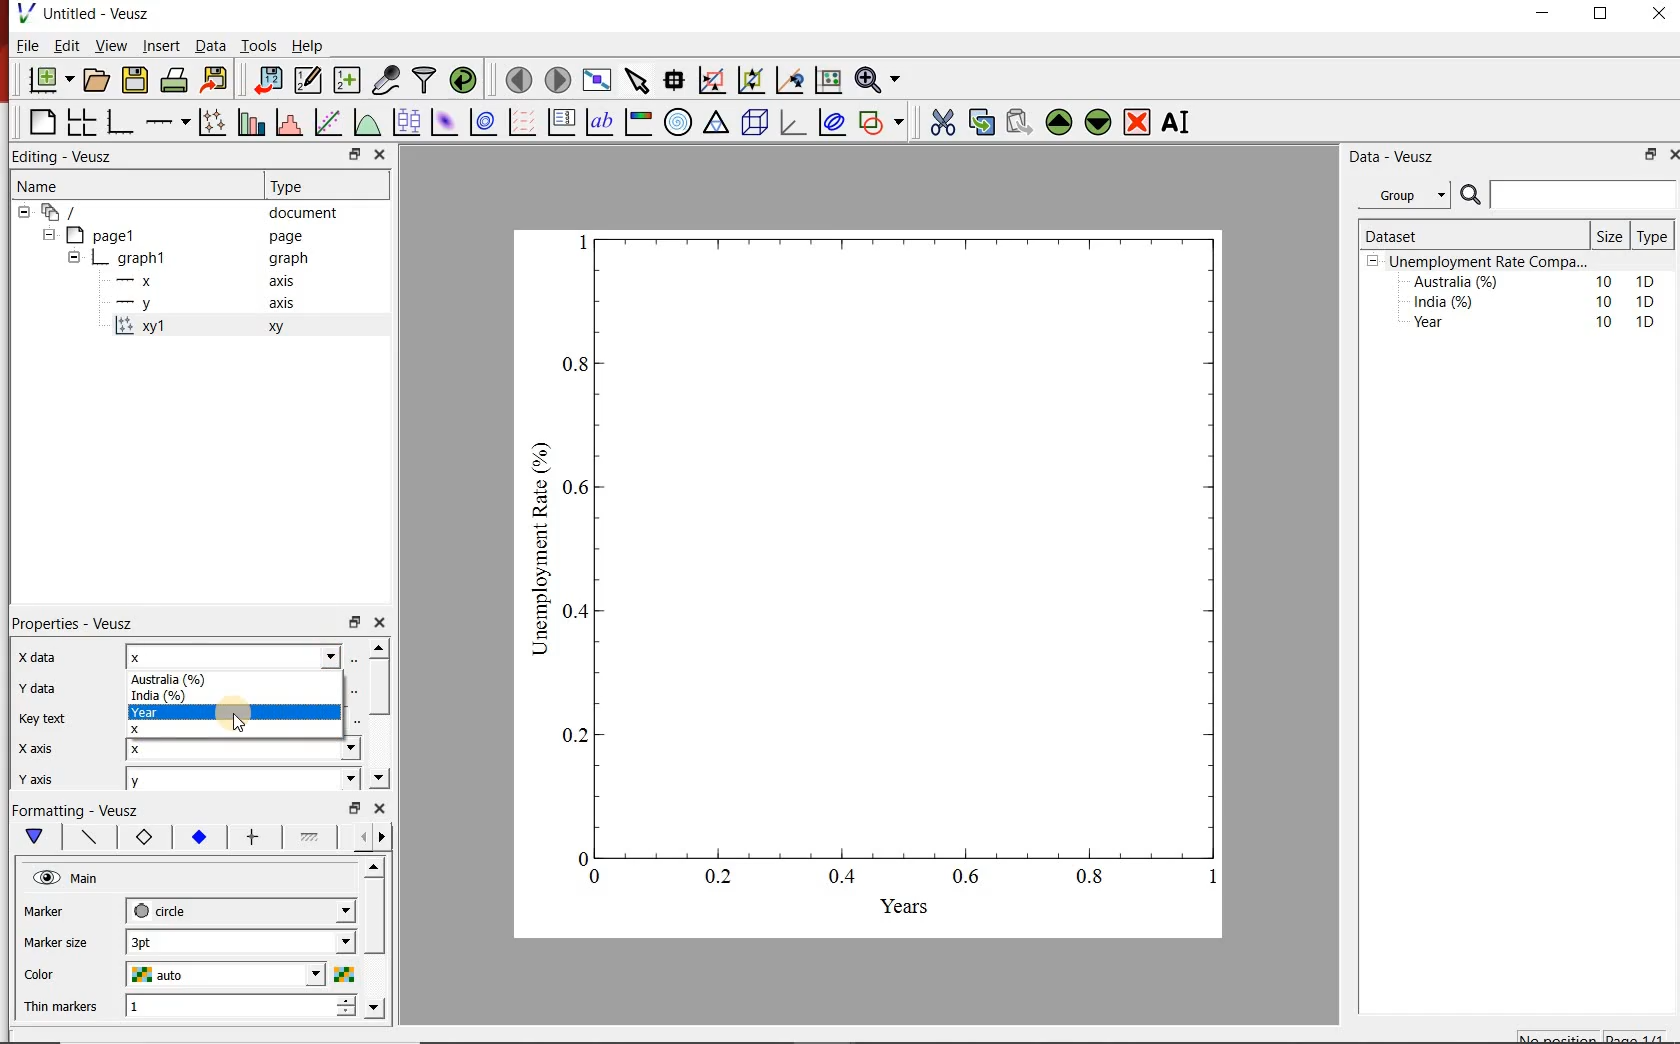  What do you see at coordinates (407, 121) in the screenshot?
I see `plot box plots` at bounding box center [407, 121].